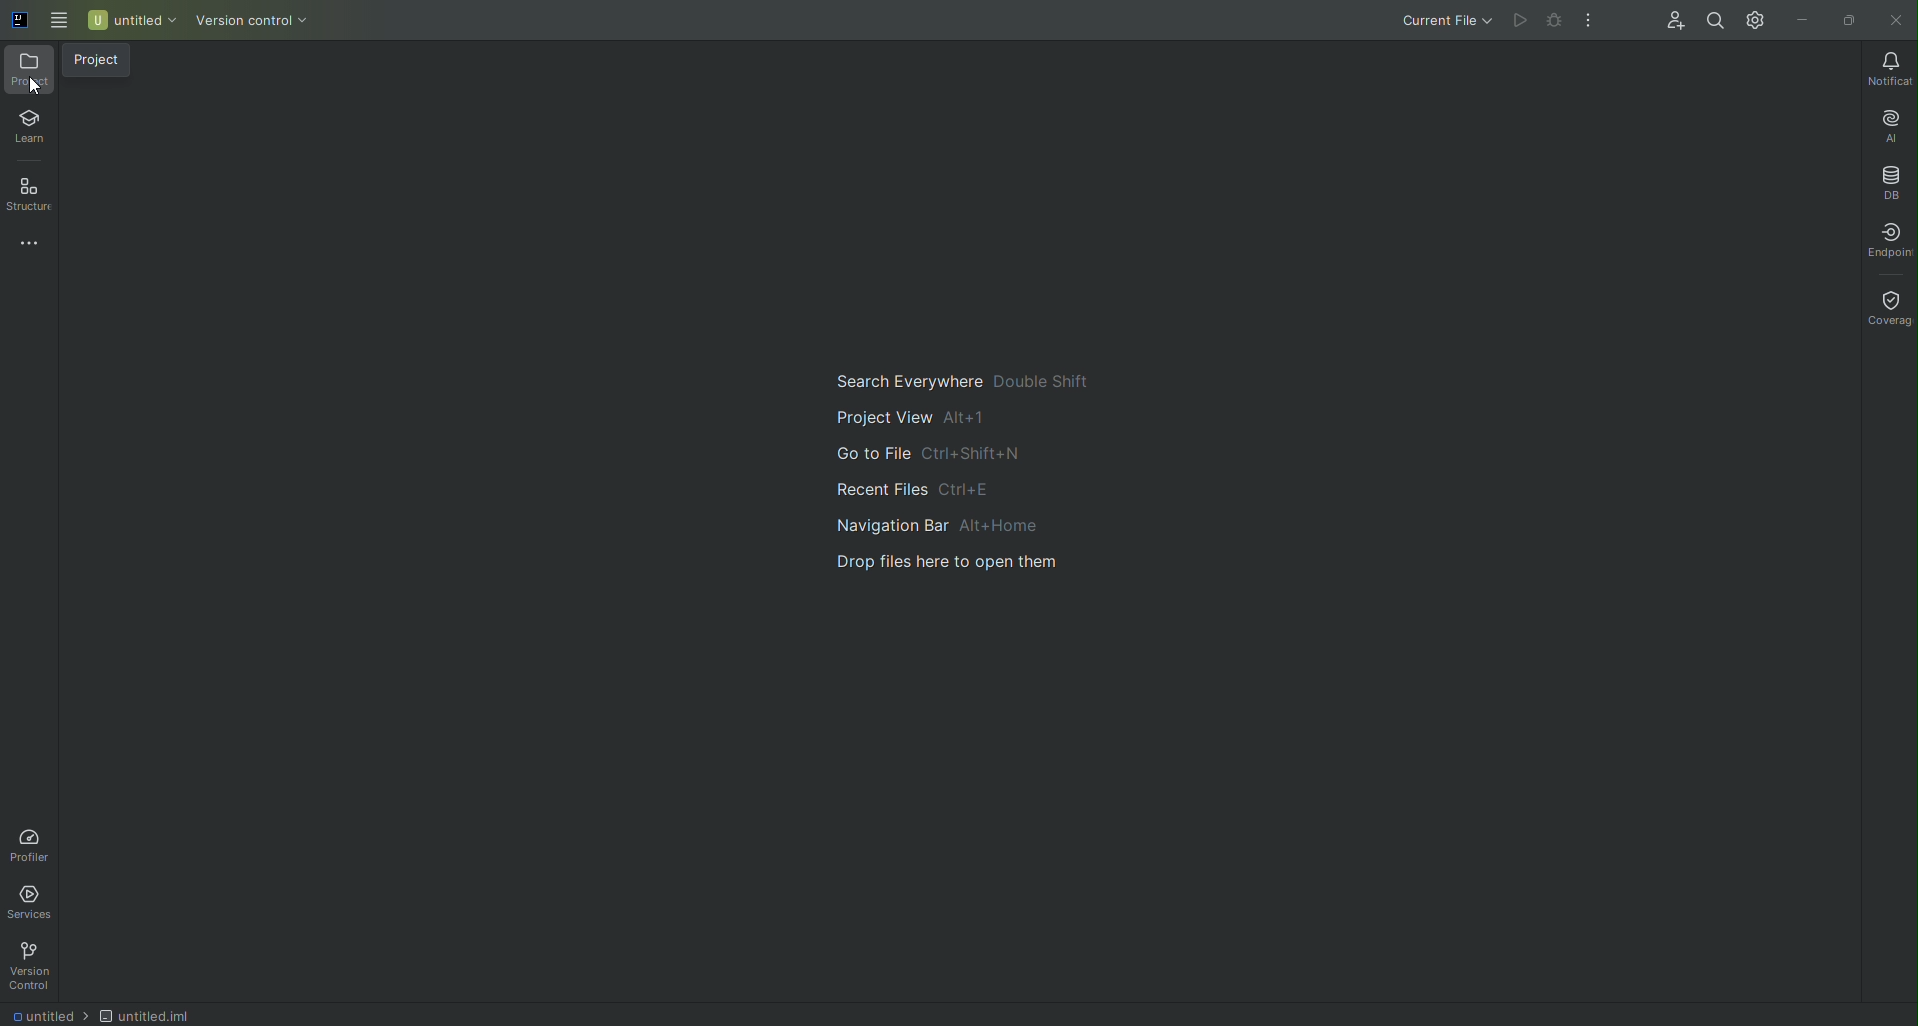  What do you see at coordinates (40, 844) in the screenshot?
I see `Profiler` at bounding box center [40, 844].